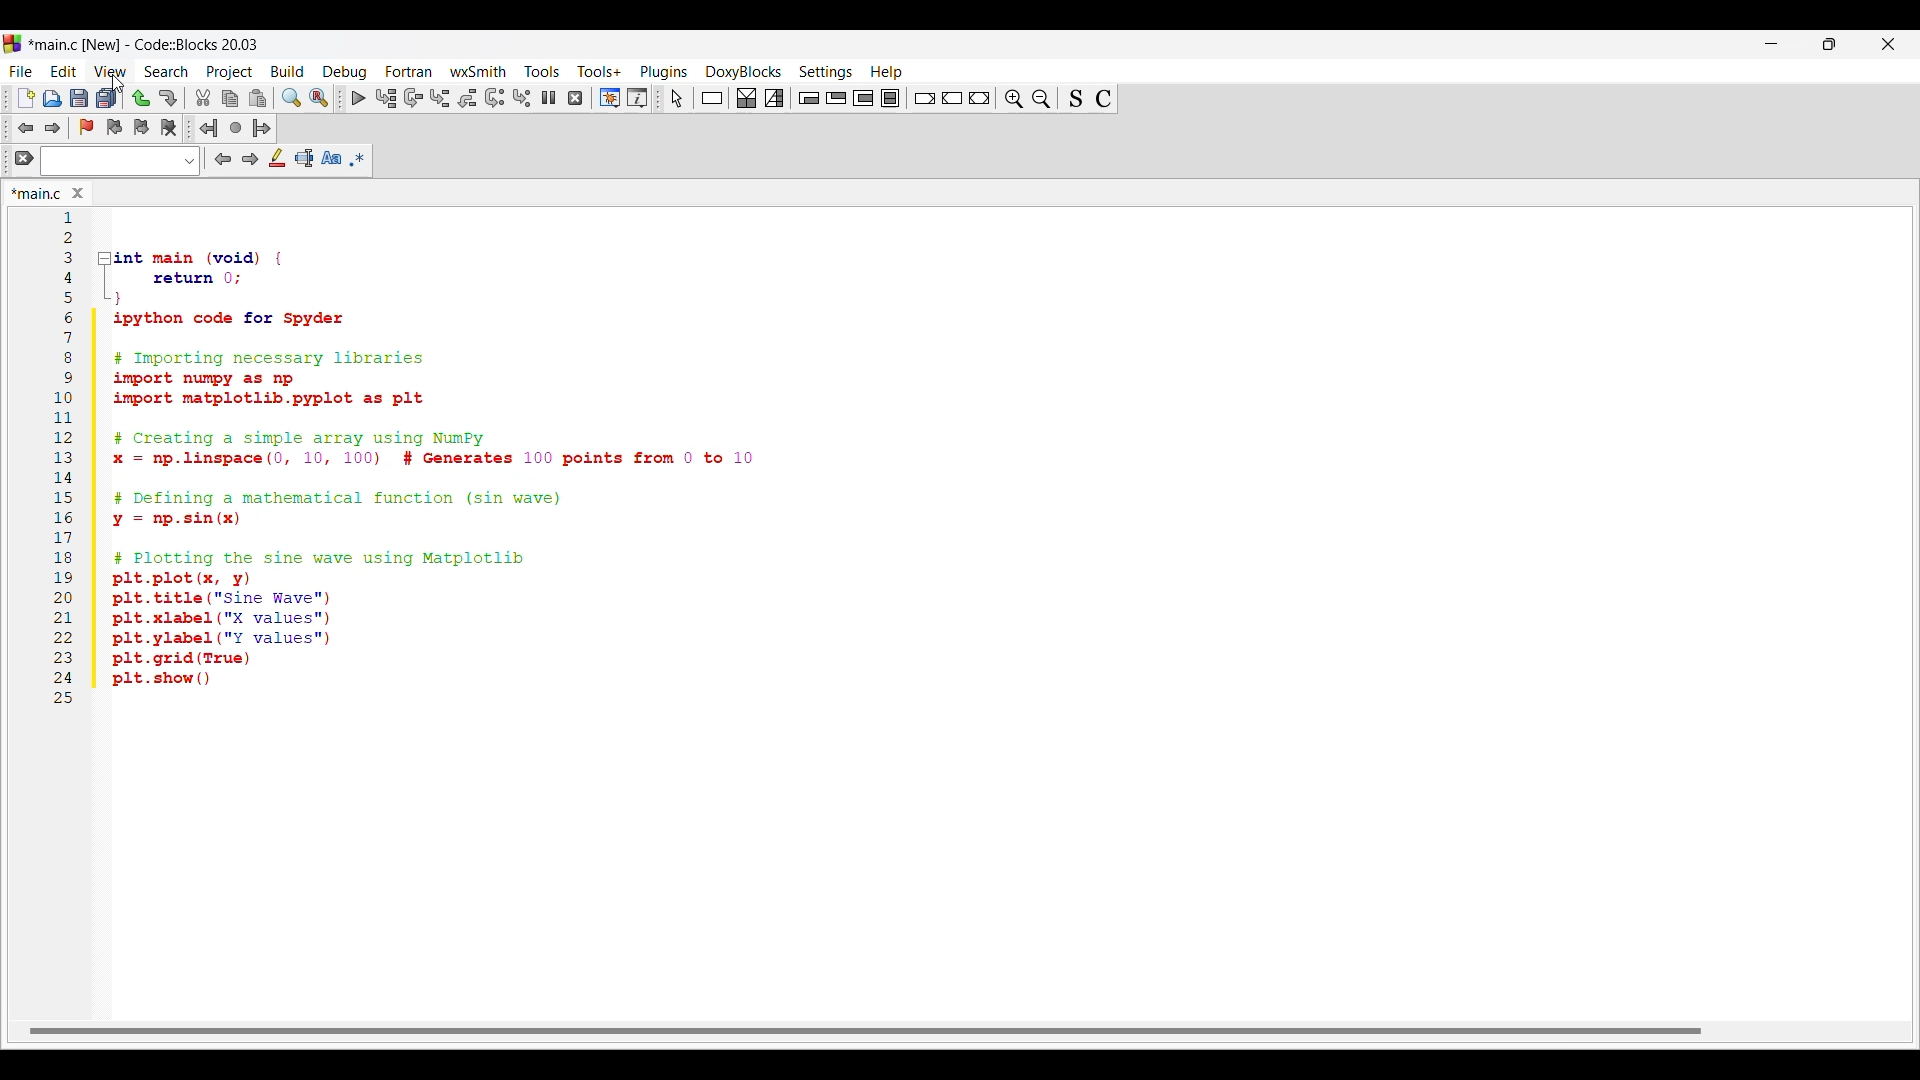 Image resolution: width=1920 pixels, height=1080 pixels. What do you see at coordinates (863, 98) in the screenshot?
I see `Counting loop` at bounding box center [863, 98].